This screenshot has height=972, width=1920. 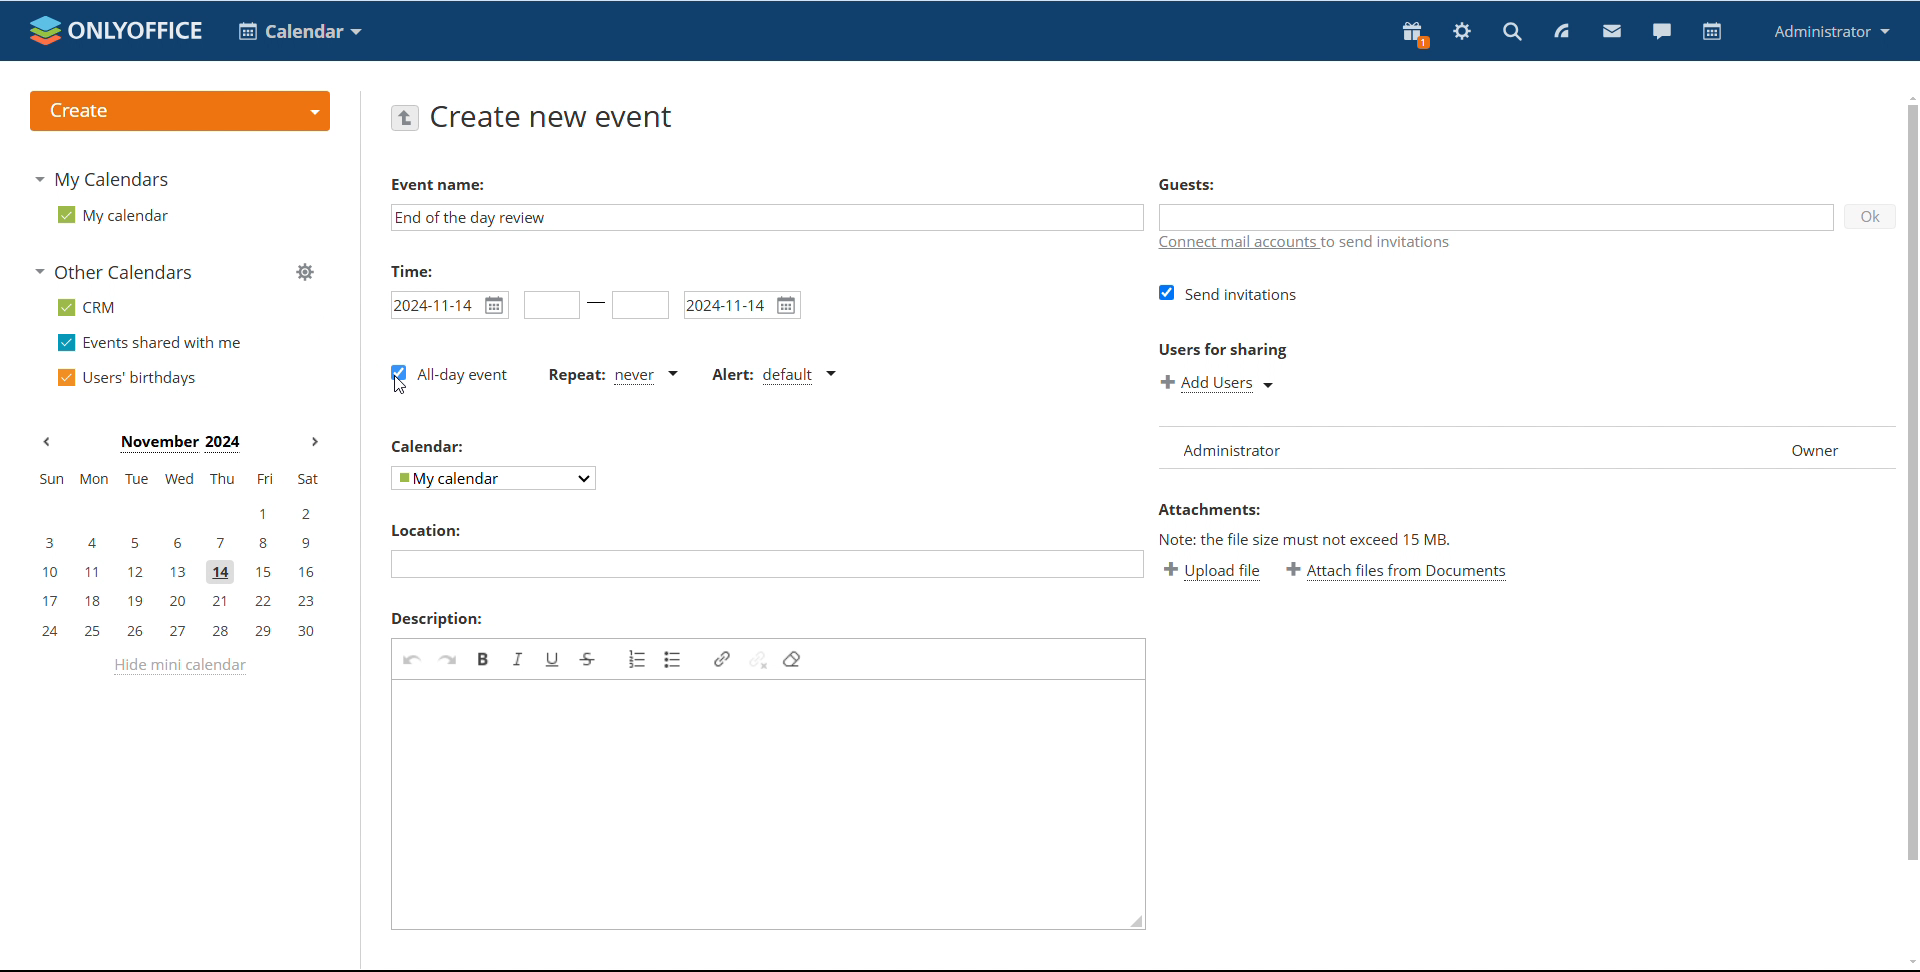 I want to click on unlink, so click(x=758, y=658).